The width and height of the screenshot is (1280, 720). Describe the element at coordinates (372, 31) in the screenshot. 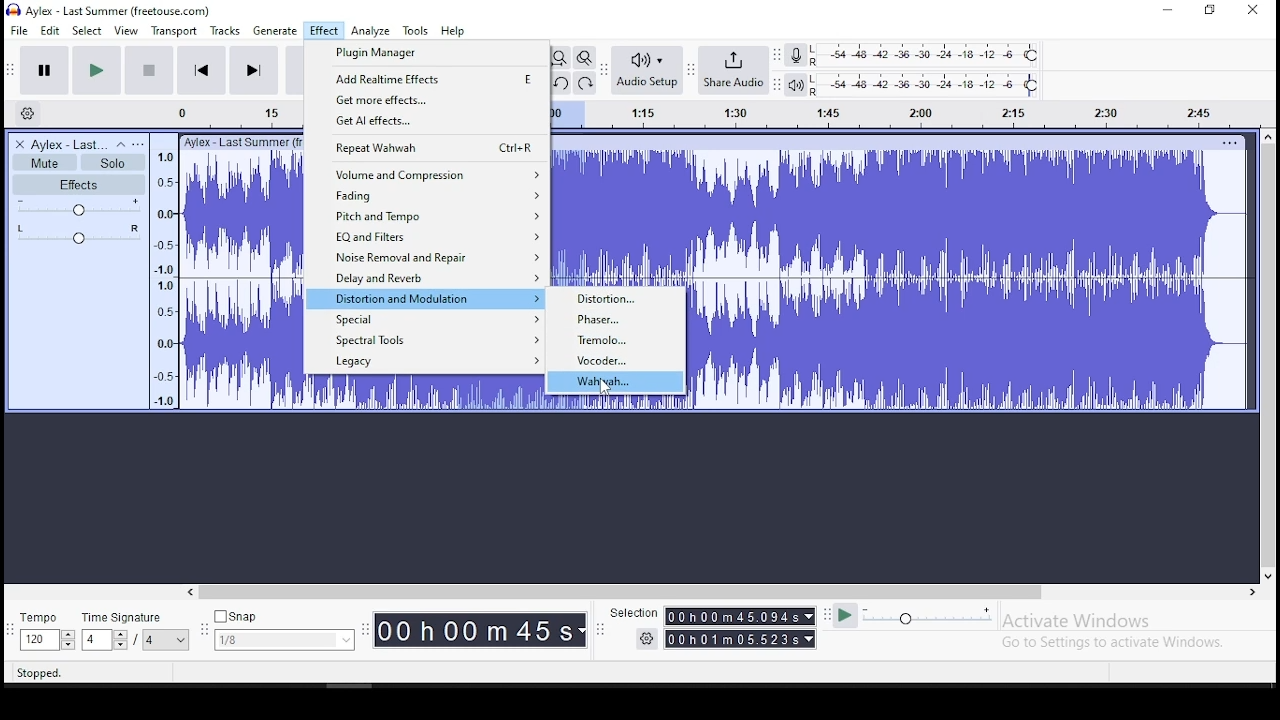

I see `analyze` at that location.